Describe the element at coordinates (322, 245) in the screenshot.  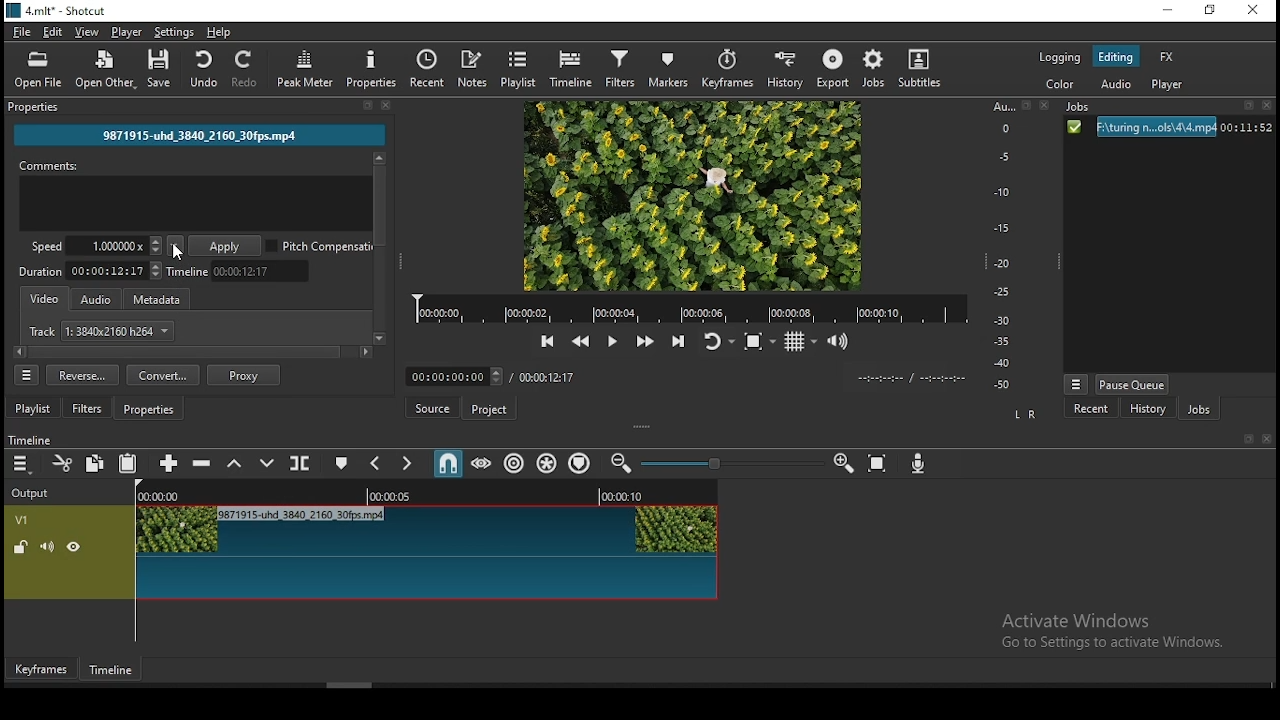
I see `pitch compression` at that location.